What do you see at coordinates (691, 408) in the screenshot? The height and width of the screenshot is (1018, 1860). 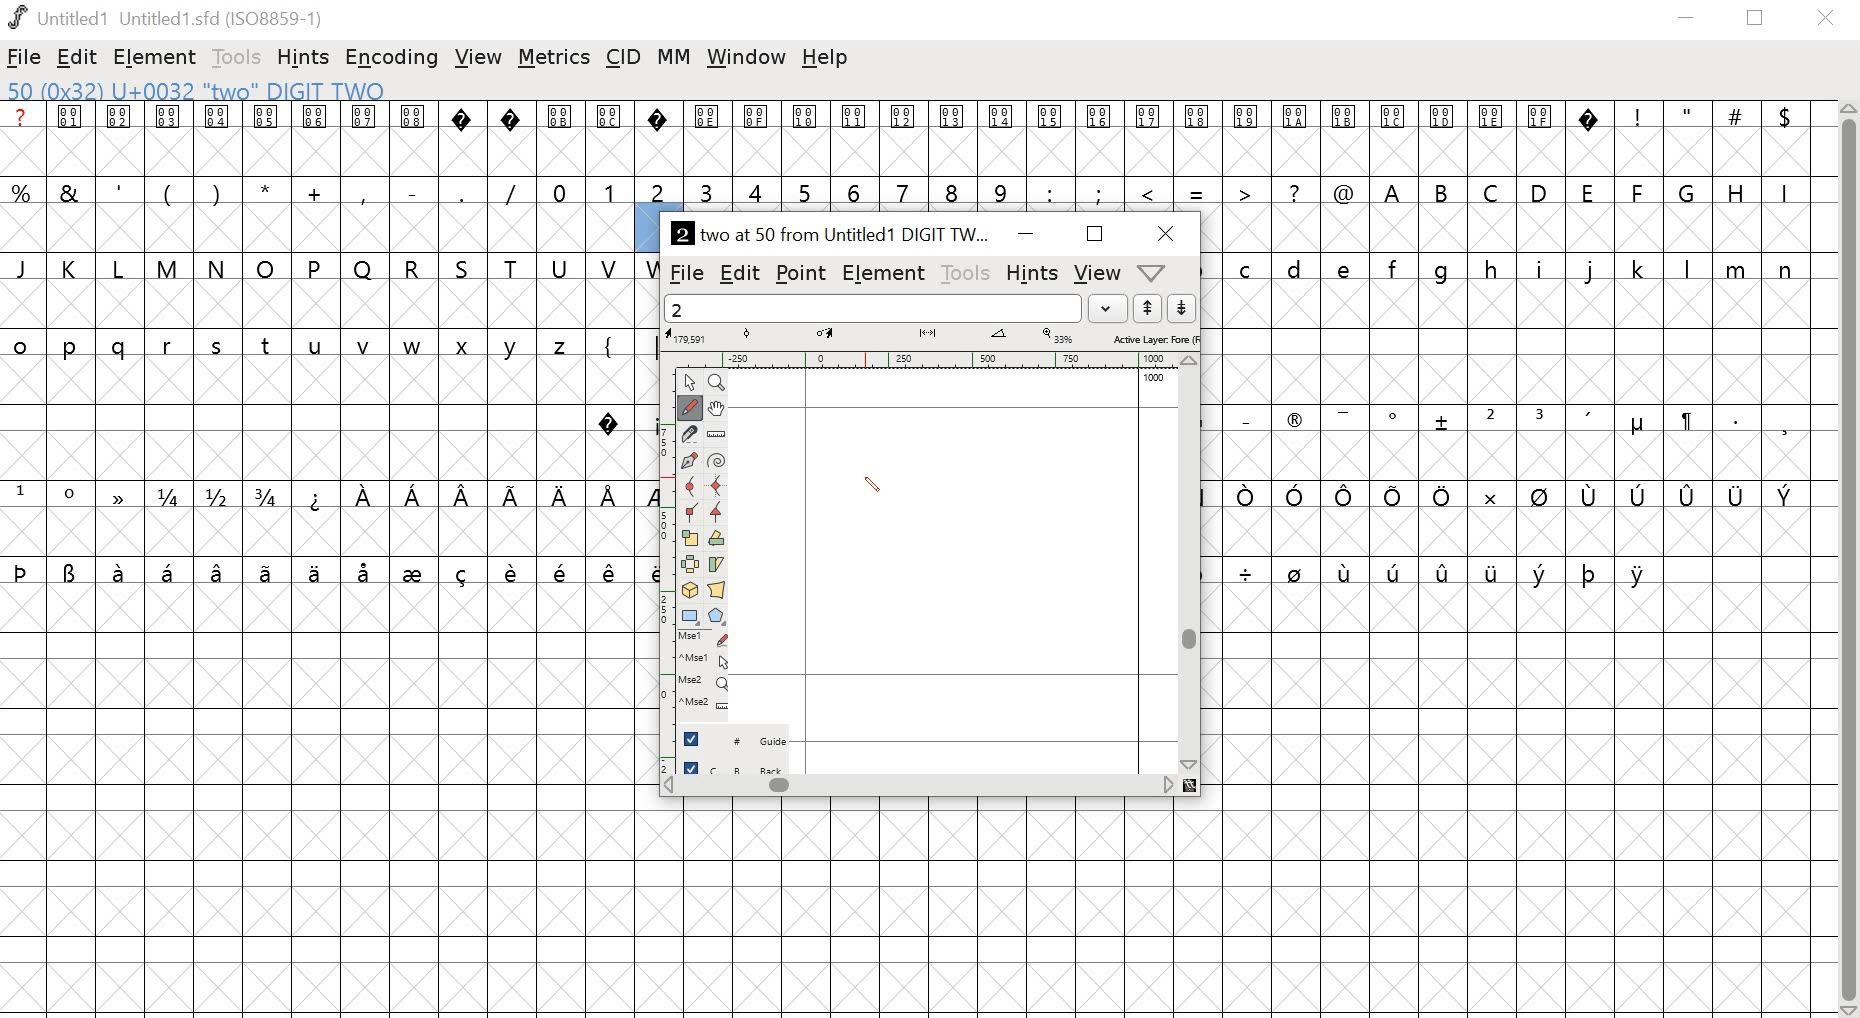 I see `freehand tool` at bounding box center [691, 408].